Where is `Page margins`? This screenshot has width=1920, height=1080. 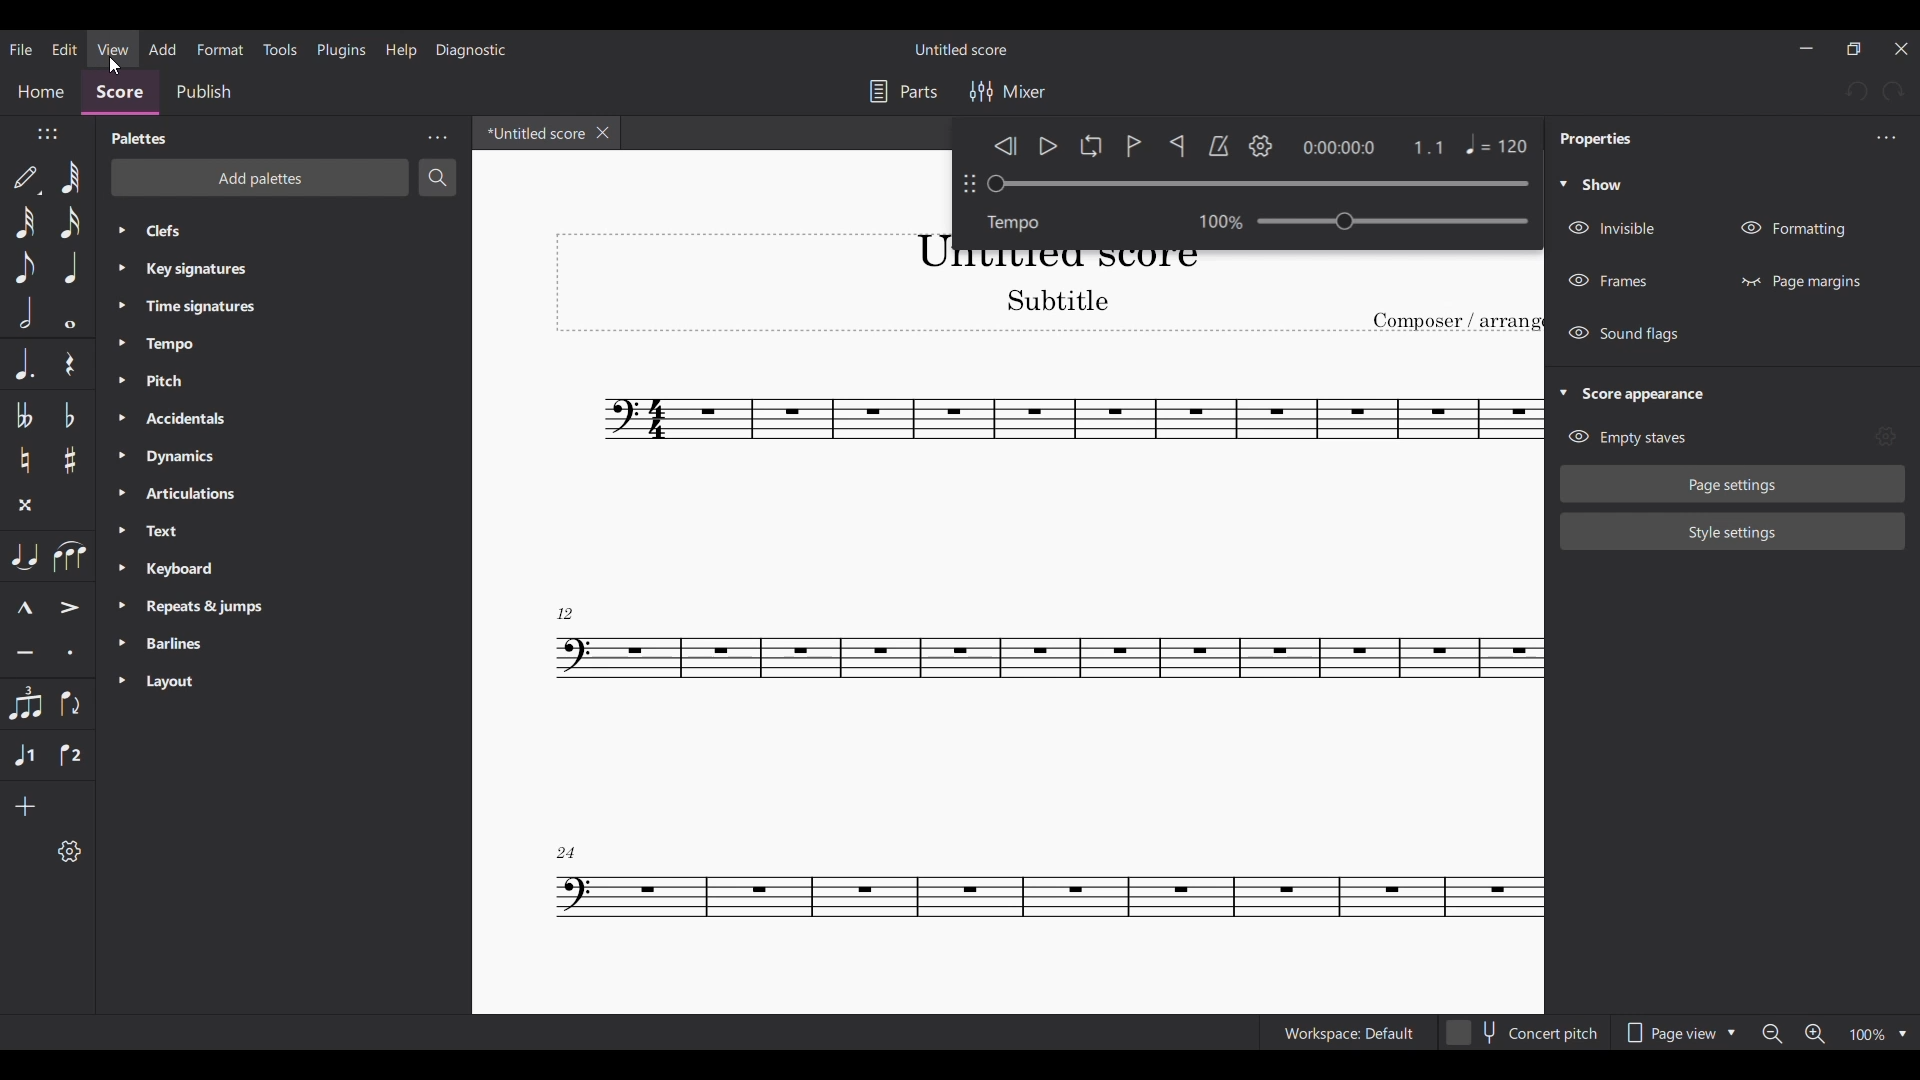
Page margins is located at coordinates (1800, 281).